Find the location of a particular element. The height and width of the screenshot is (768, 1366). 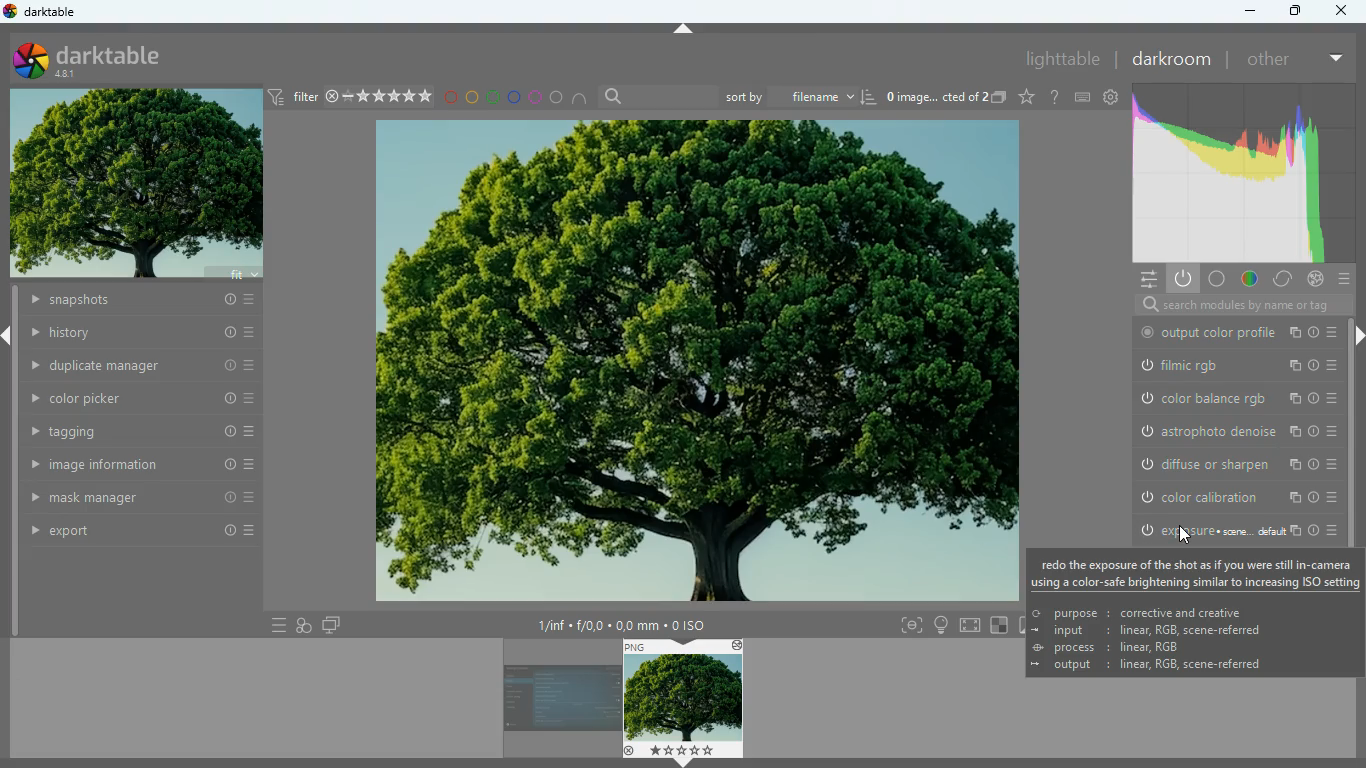

down is located at coordinates (681, 763).